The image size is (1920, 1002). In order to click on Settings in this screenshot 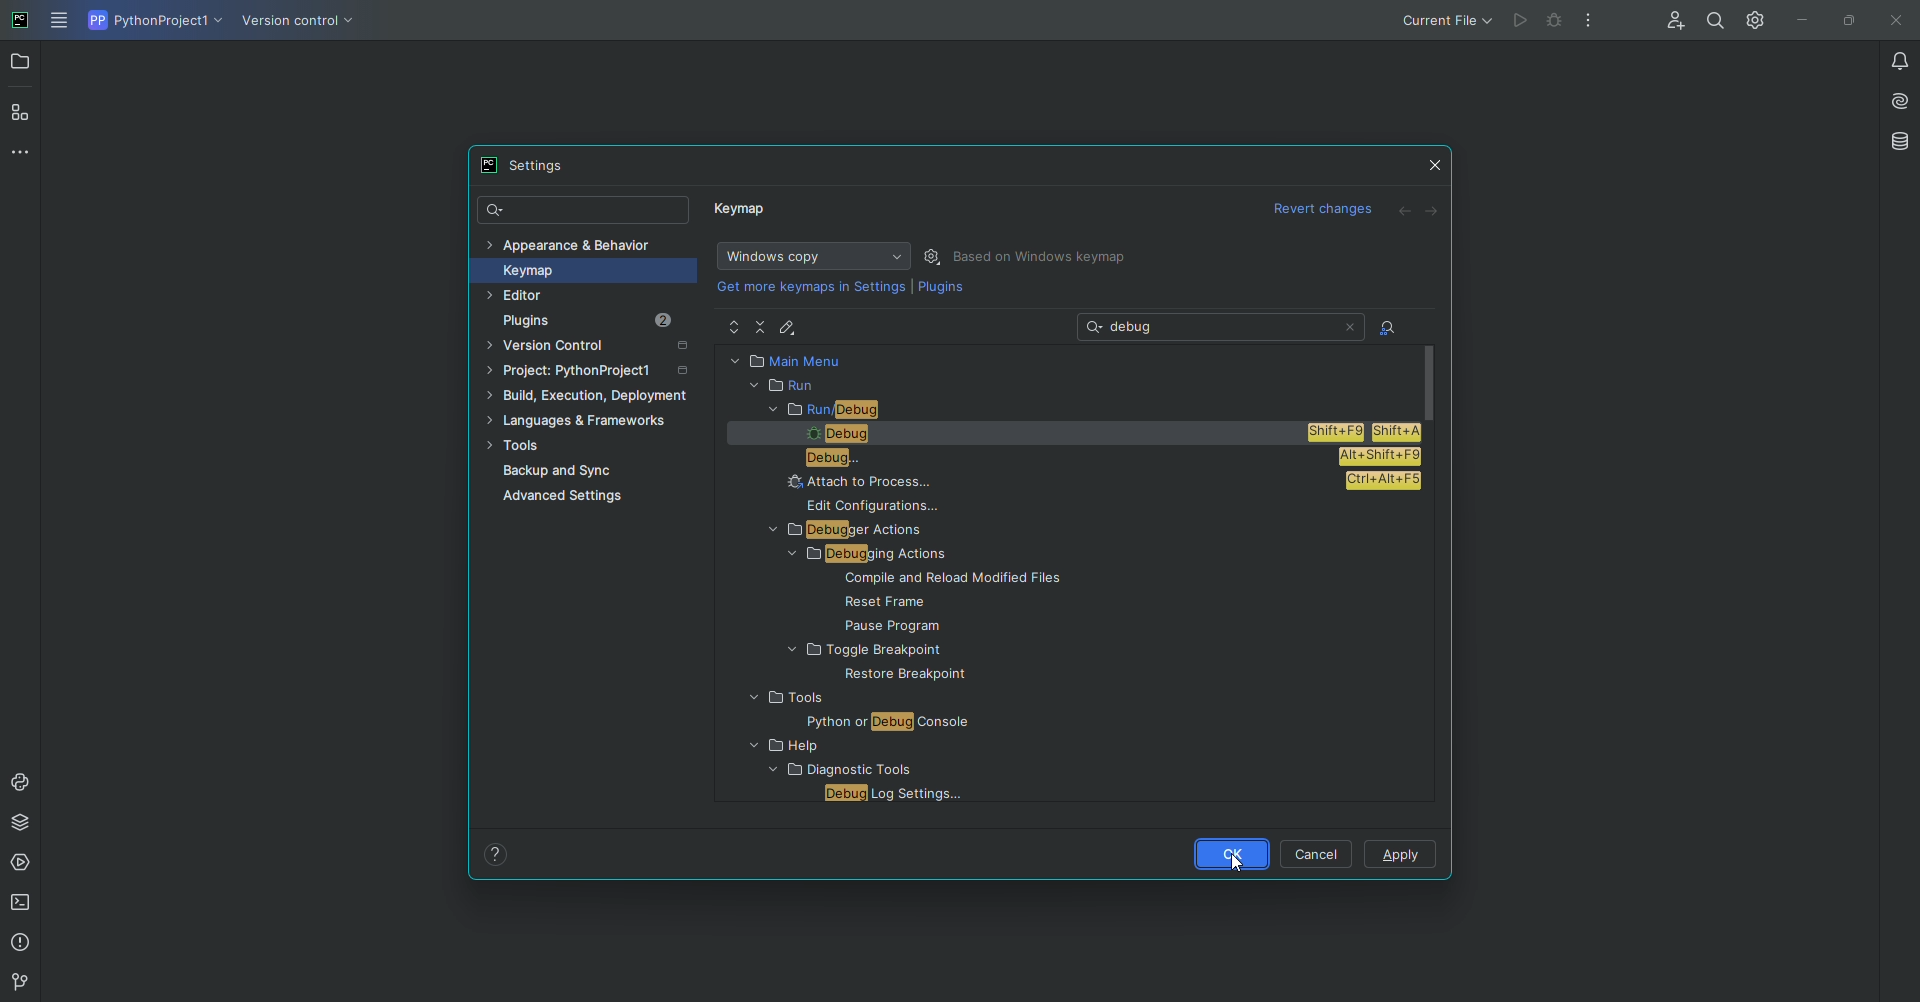, I will do `click(1751, 19)`.